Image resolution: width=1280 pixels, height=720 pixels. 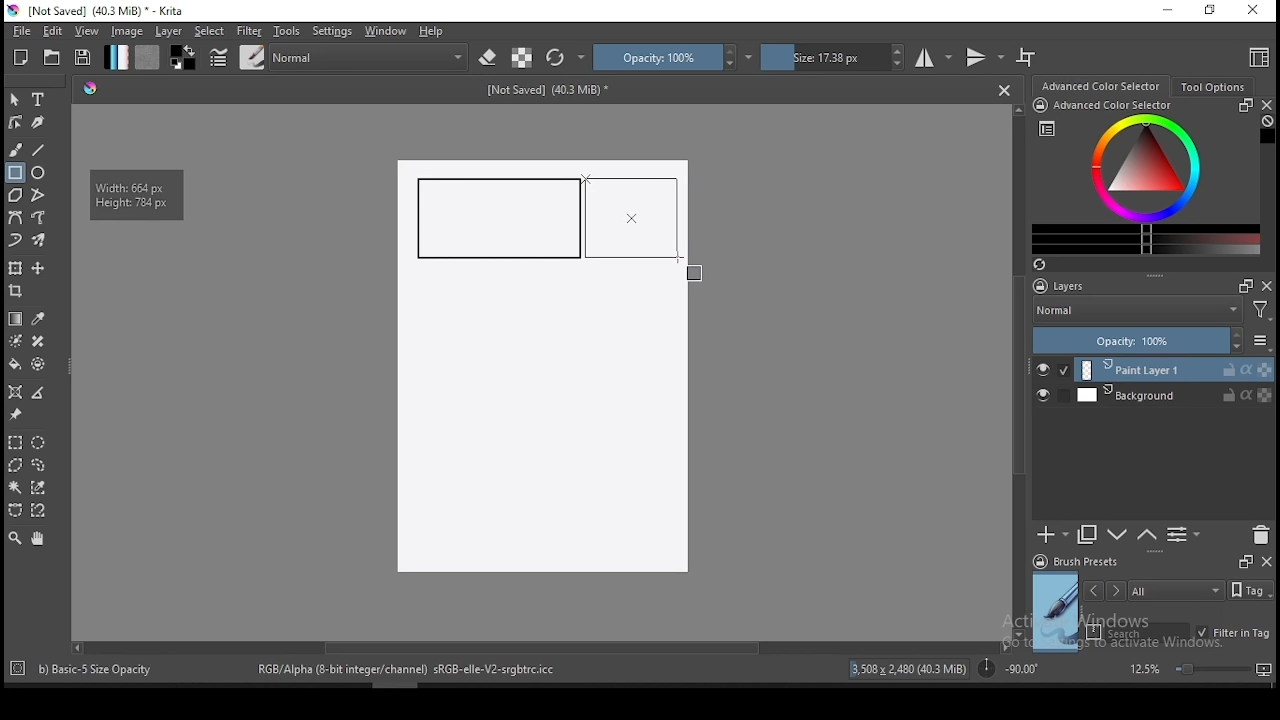 What do you see at coordinates (15, 364) in the screenshot?
I see `paint bucket tool` at bounding box center [15, 364].